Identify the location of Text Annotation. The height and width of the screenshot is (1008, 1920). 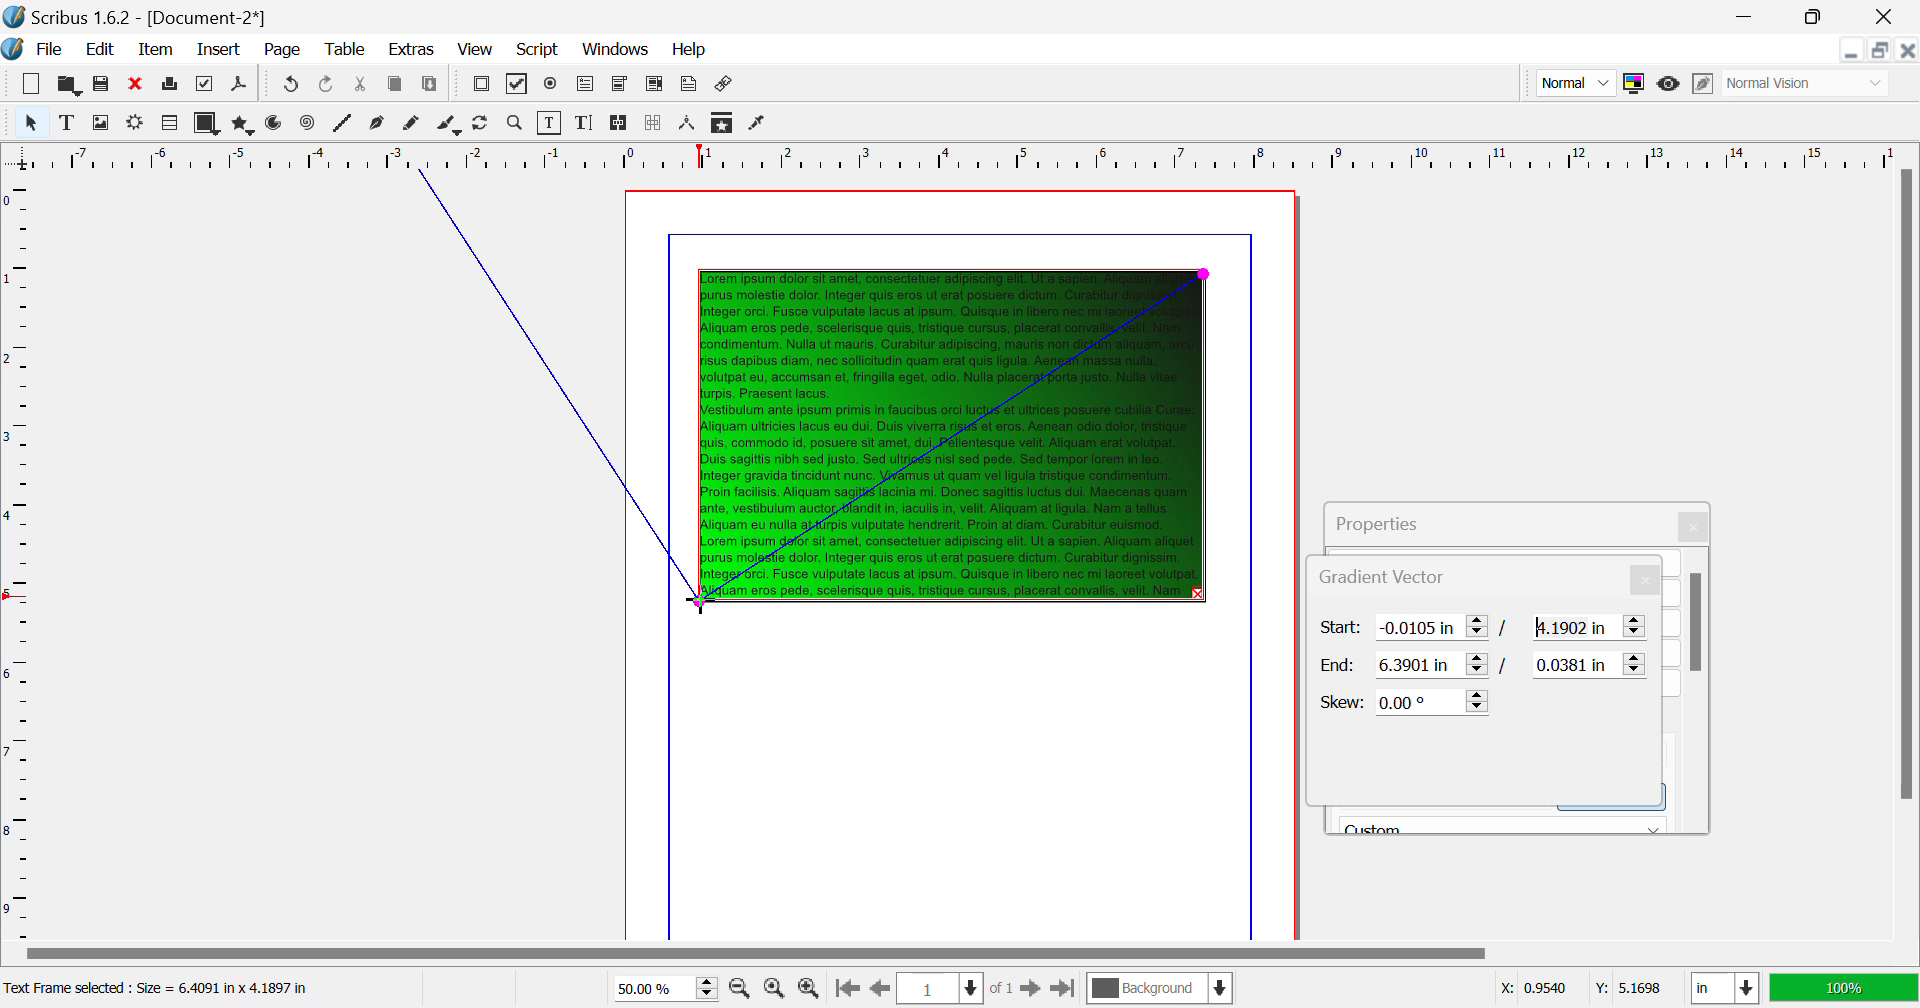
(688, 86).